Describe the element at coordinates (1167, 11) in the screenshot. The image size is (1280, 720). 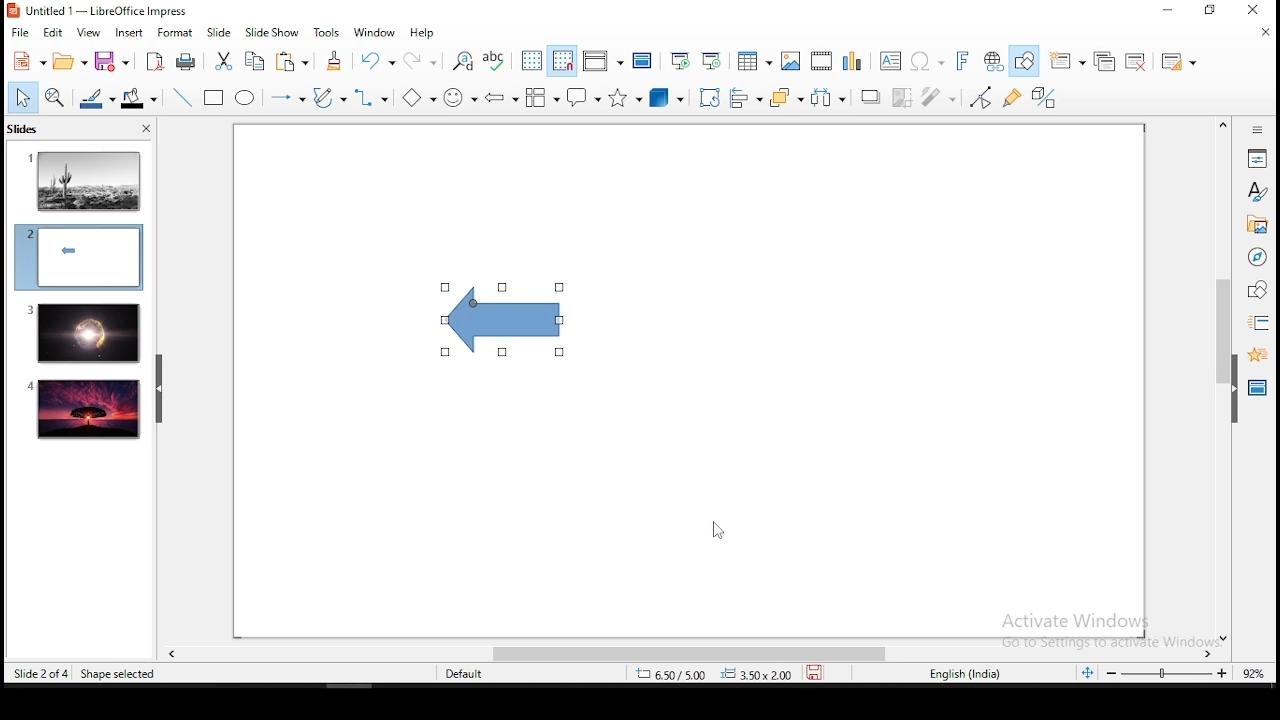
I see `minimize` at that location.